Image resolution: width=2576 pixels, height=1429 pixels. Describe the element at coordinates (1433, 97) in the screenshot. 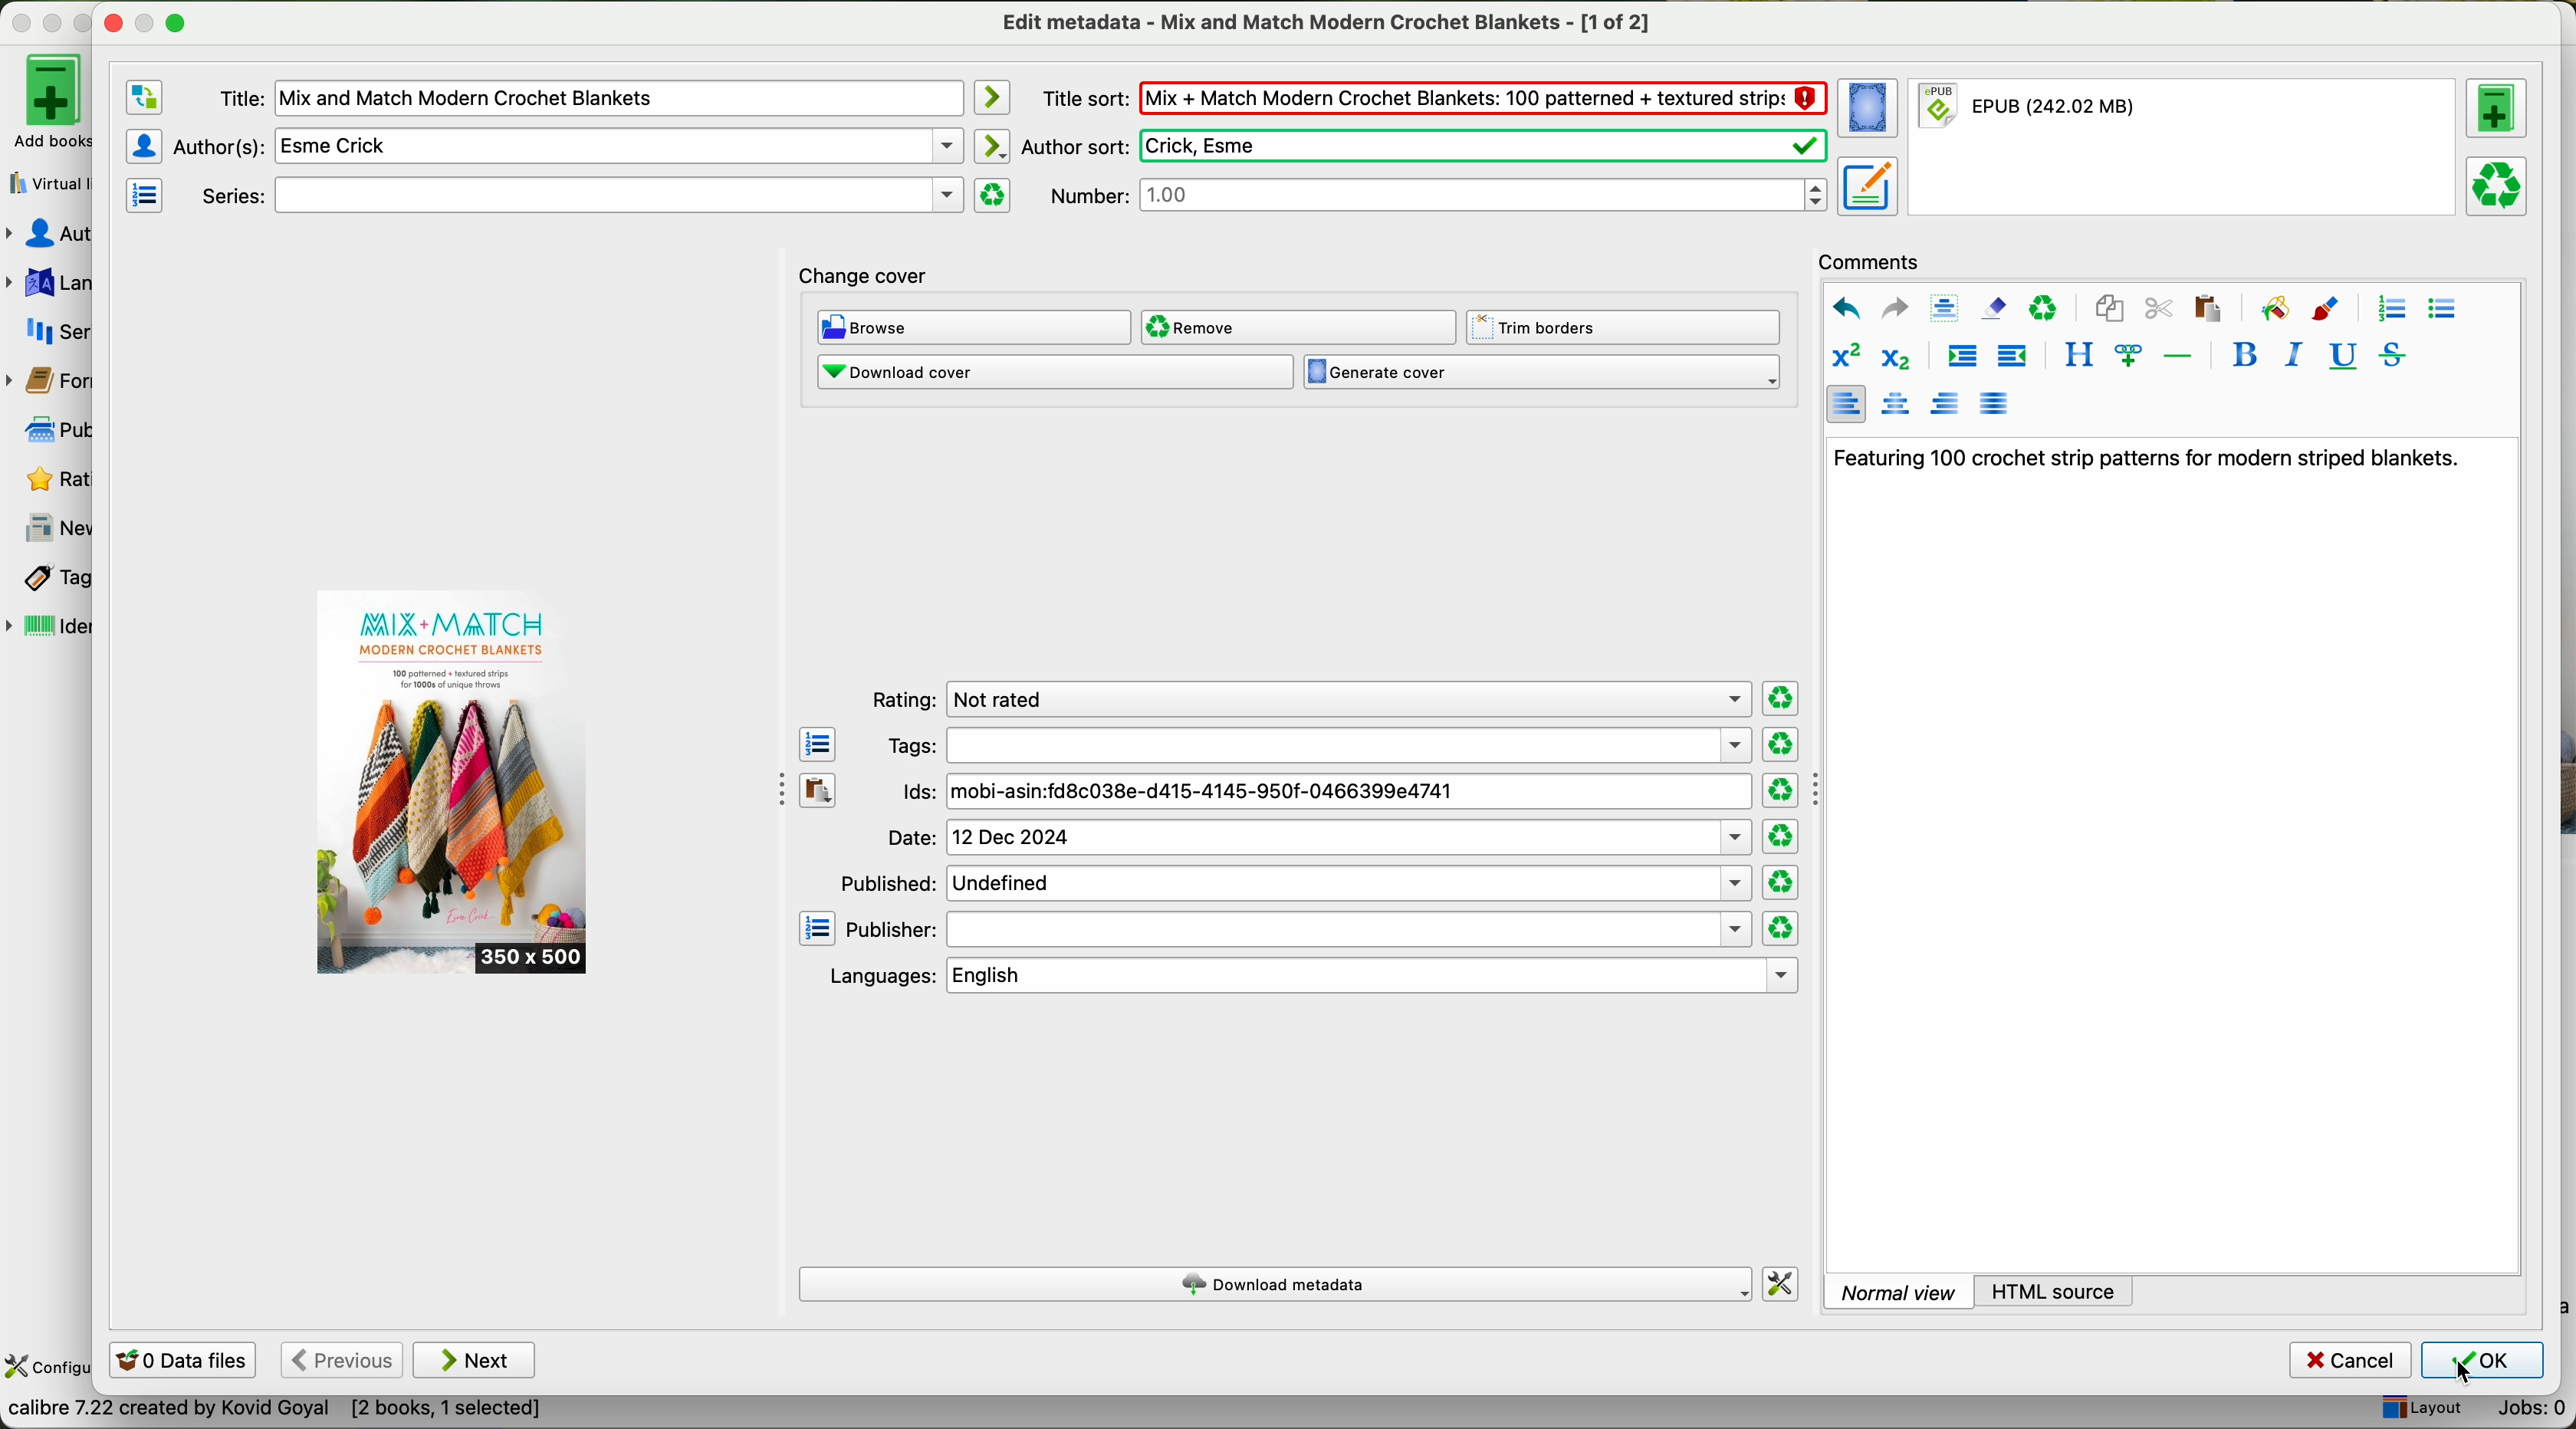

I see `title sort` at that location.